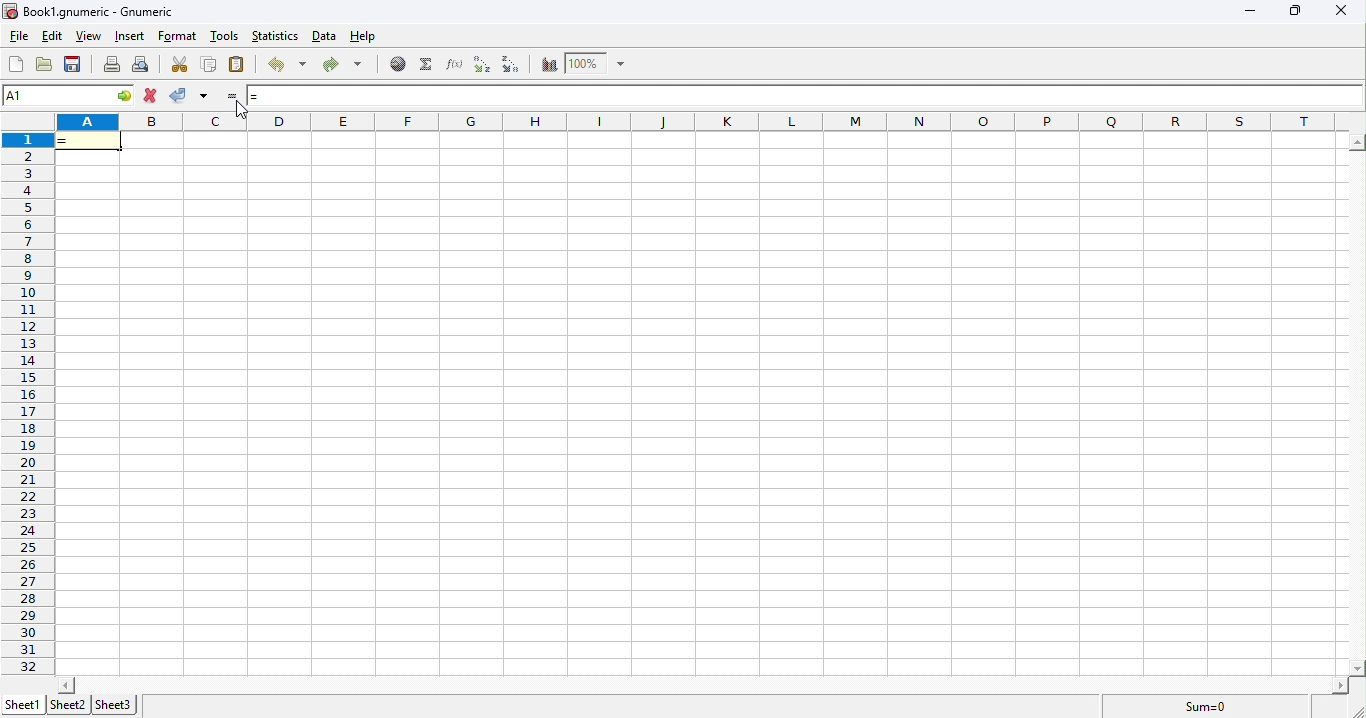 The height and width of the screenshot is (718, 1366). What do you see at coordinates (89, 37) in the screenshot?
I see `view` at bounding box center [89, 37].